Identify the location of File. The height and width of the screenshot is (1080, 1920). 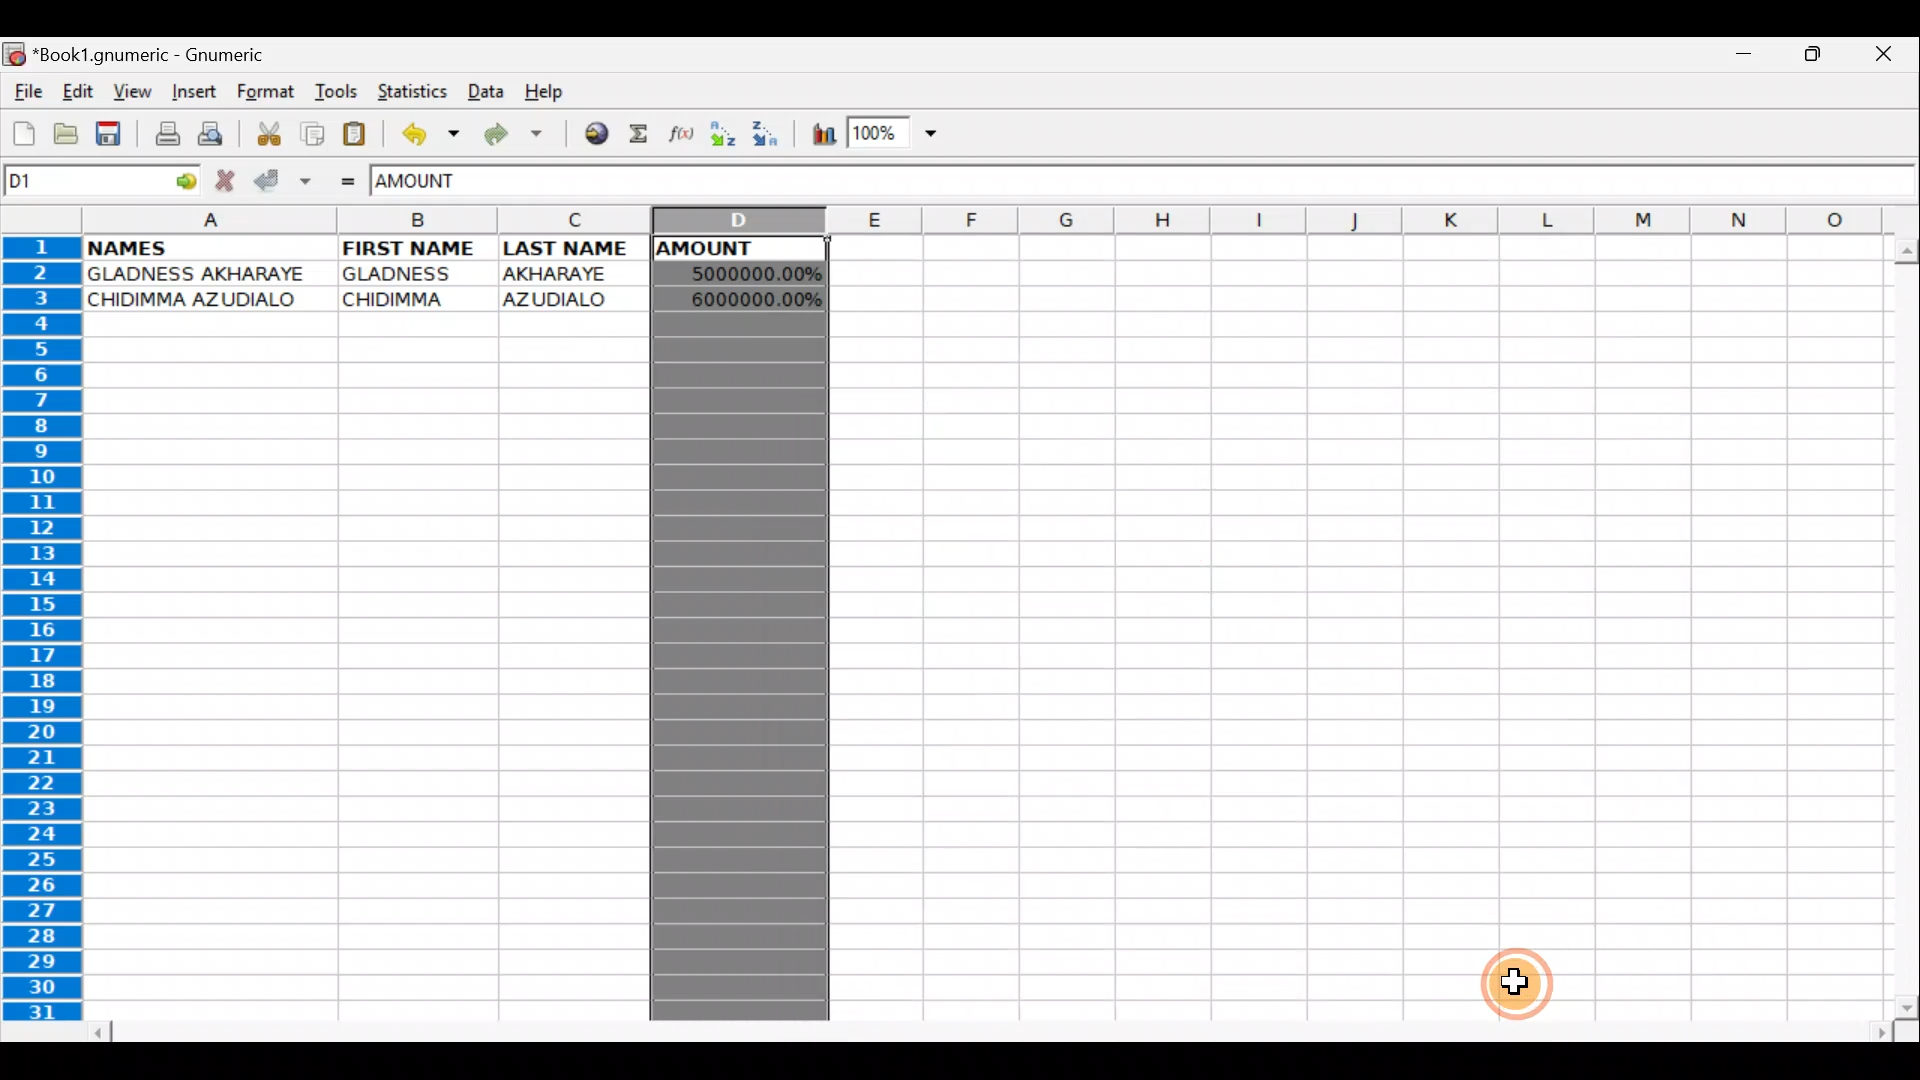
(26, 93).